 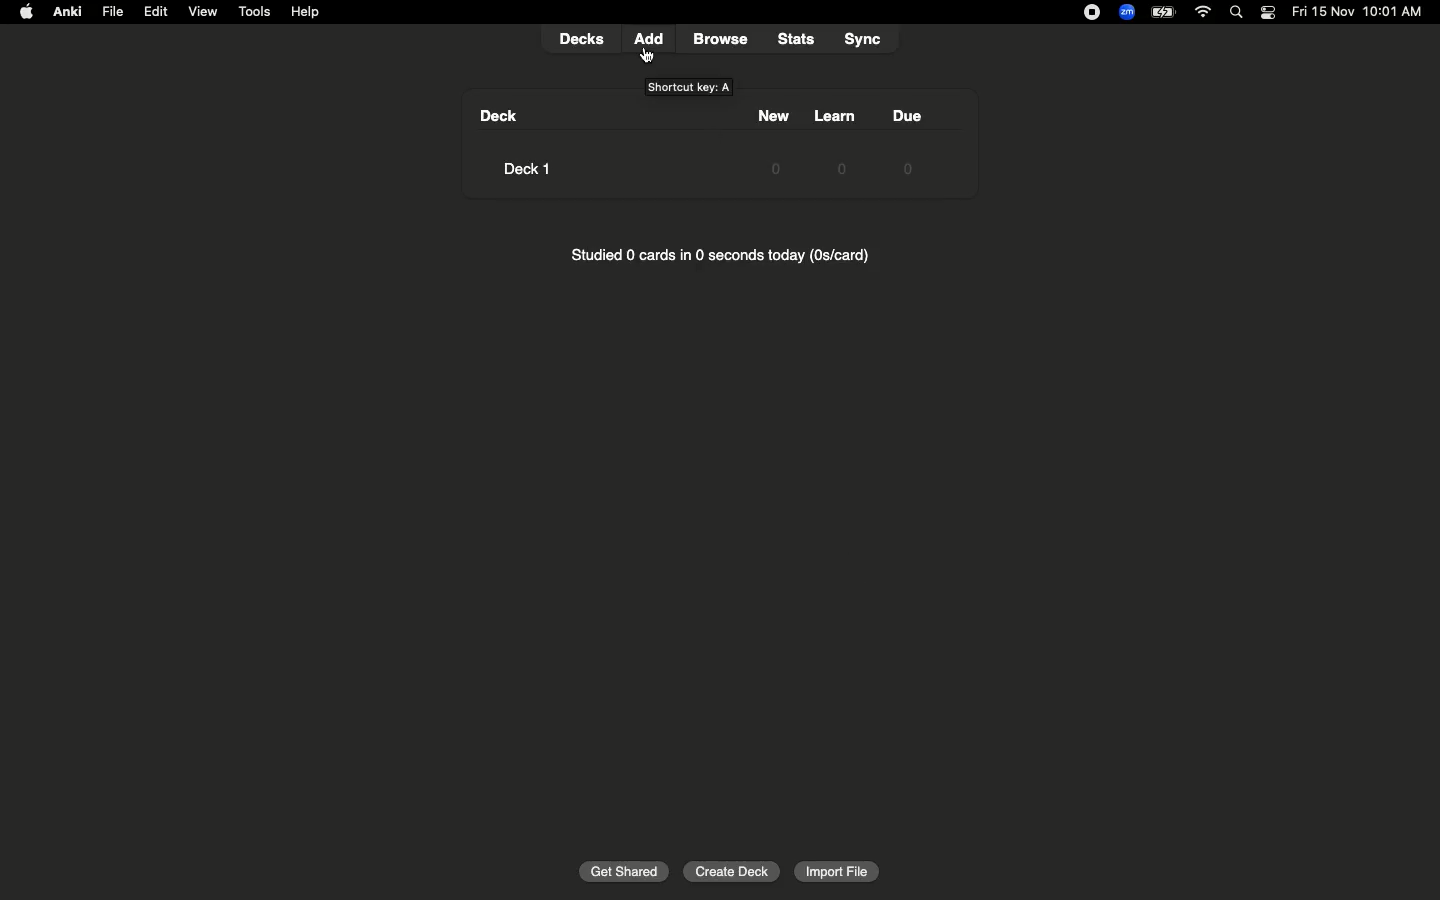 What do you see at coordinates (795, 39) in the screenshot?
I see `Stats` at bounding box center [795, 39].